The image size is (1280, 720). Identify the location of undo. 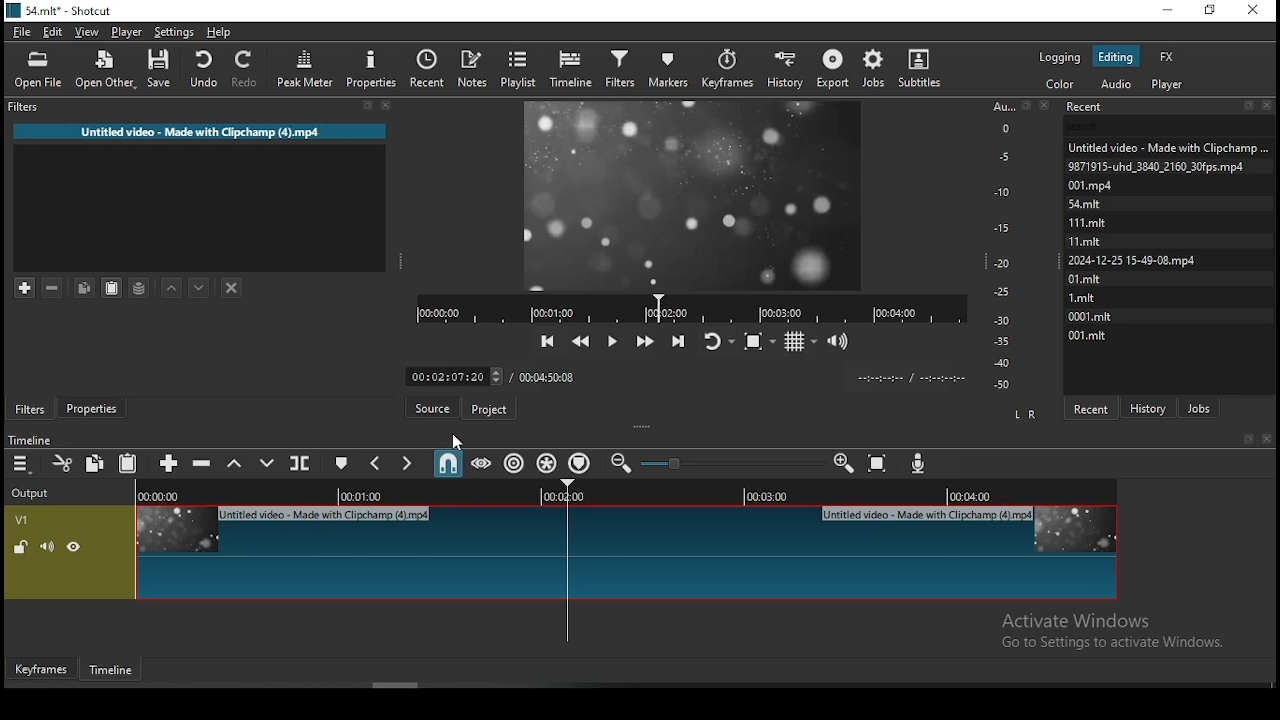
(207, 70).